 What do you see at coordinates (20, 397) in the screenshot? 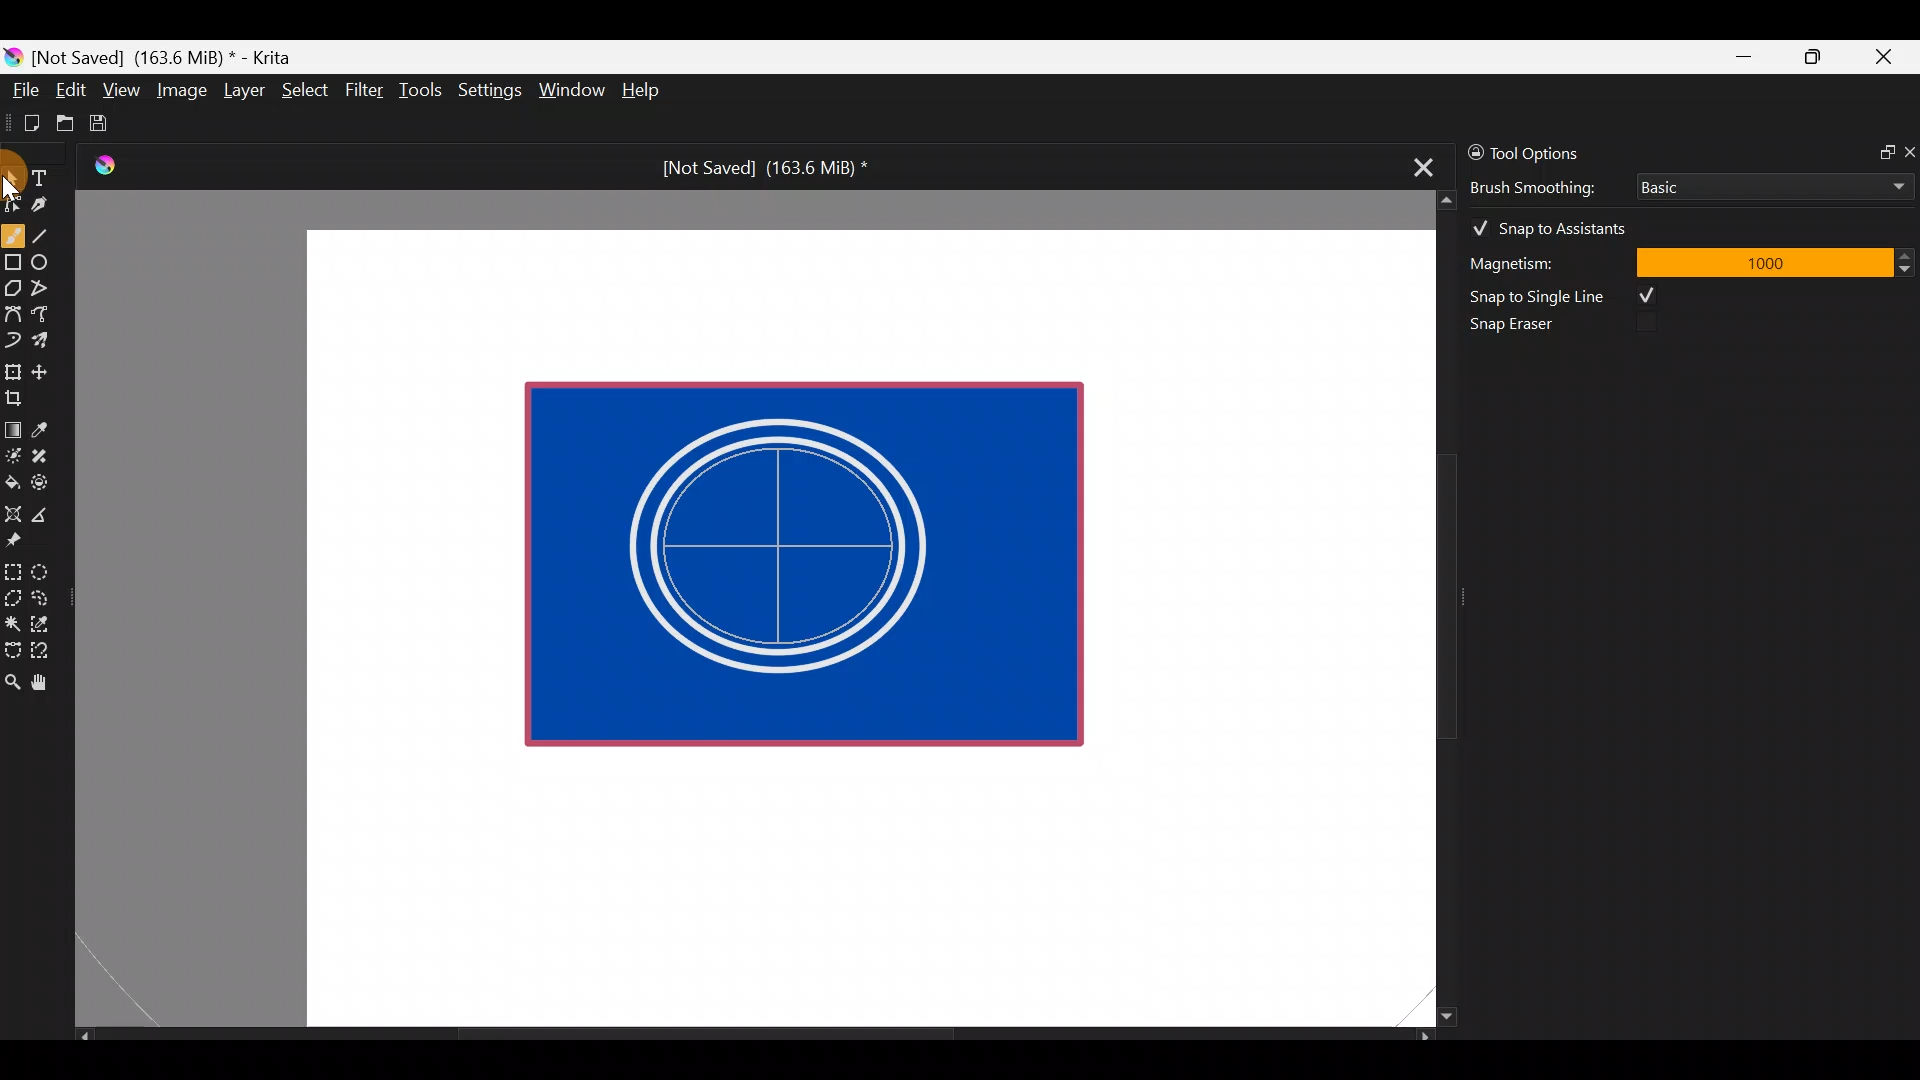
I see `Crop the image to an area` at bounding box center [20, 397].